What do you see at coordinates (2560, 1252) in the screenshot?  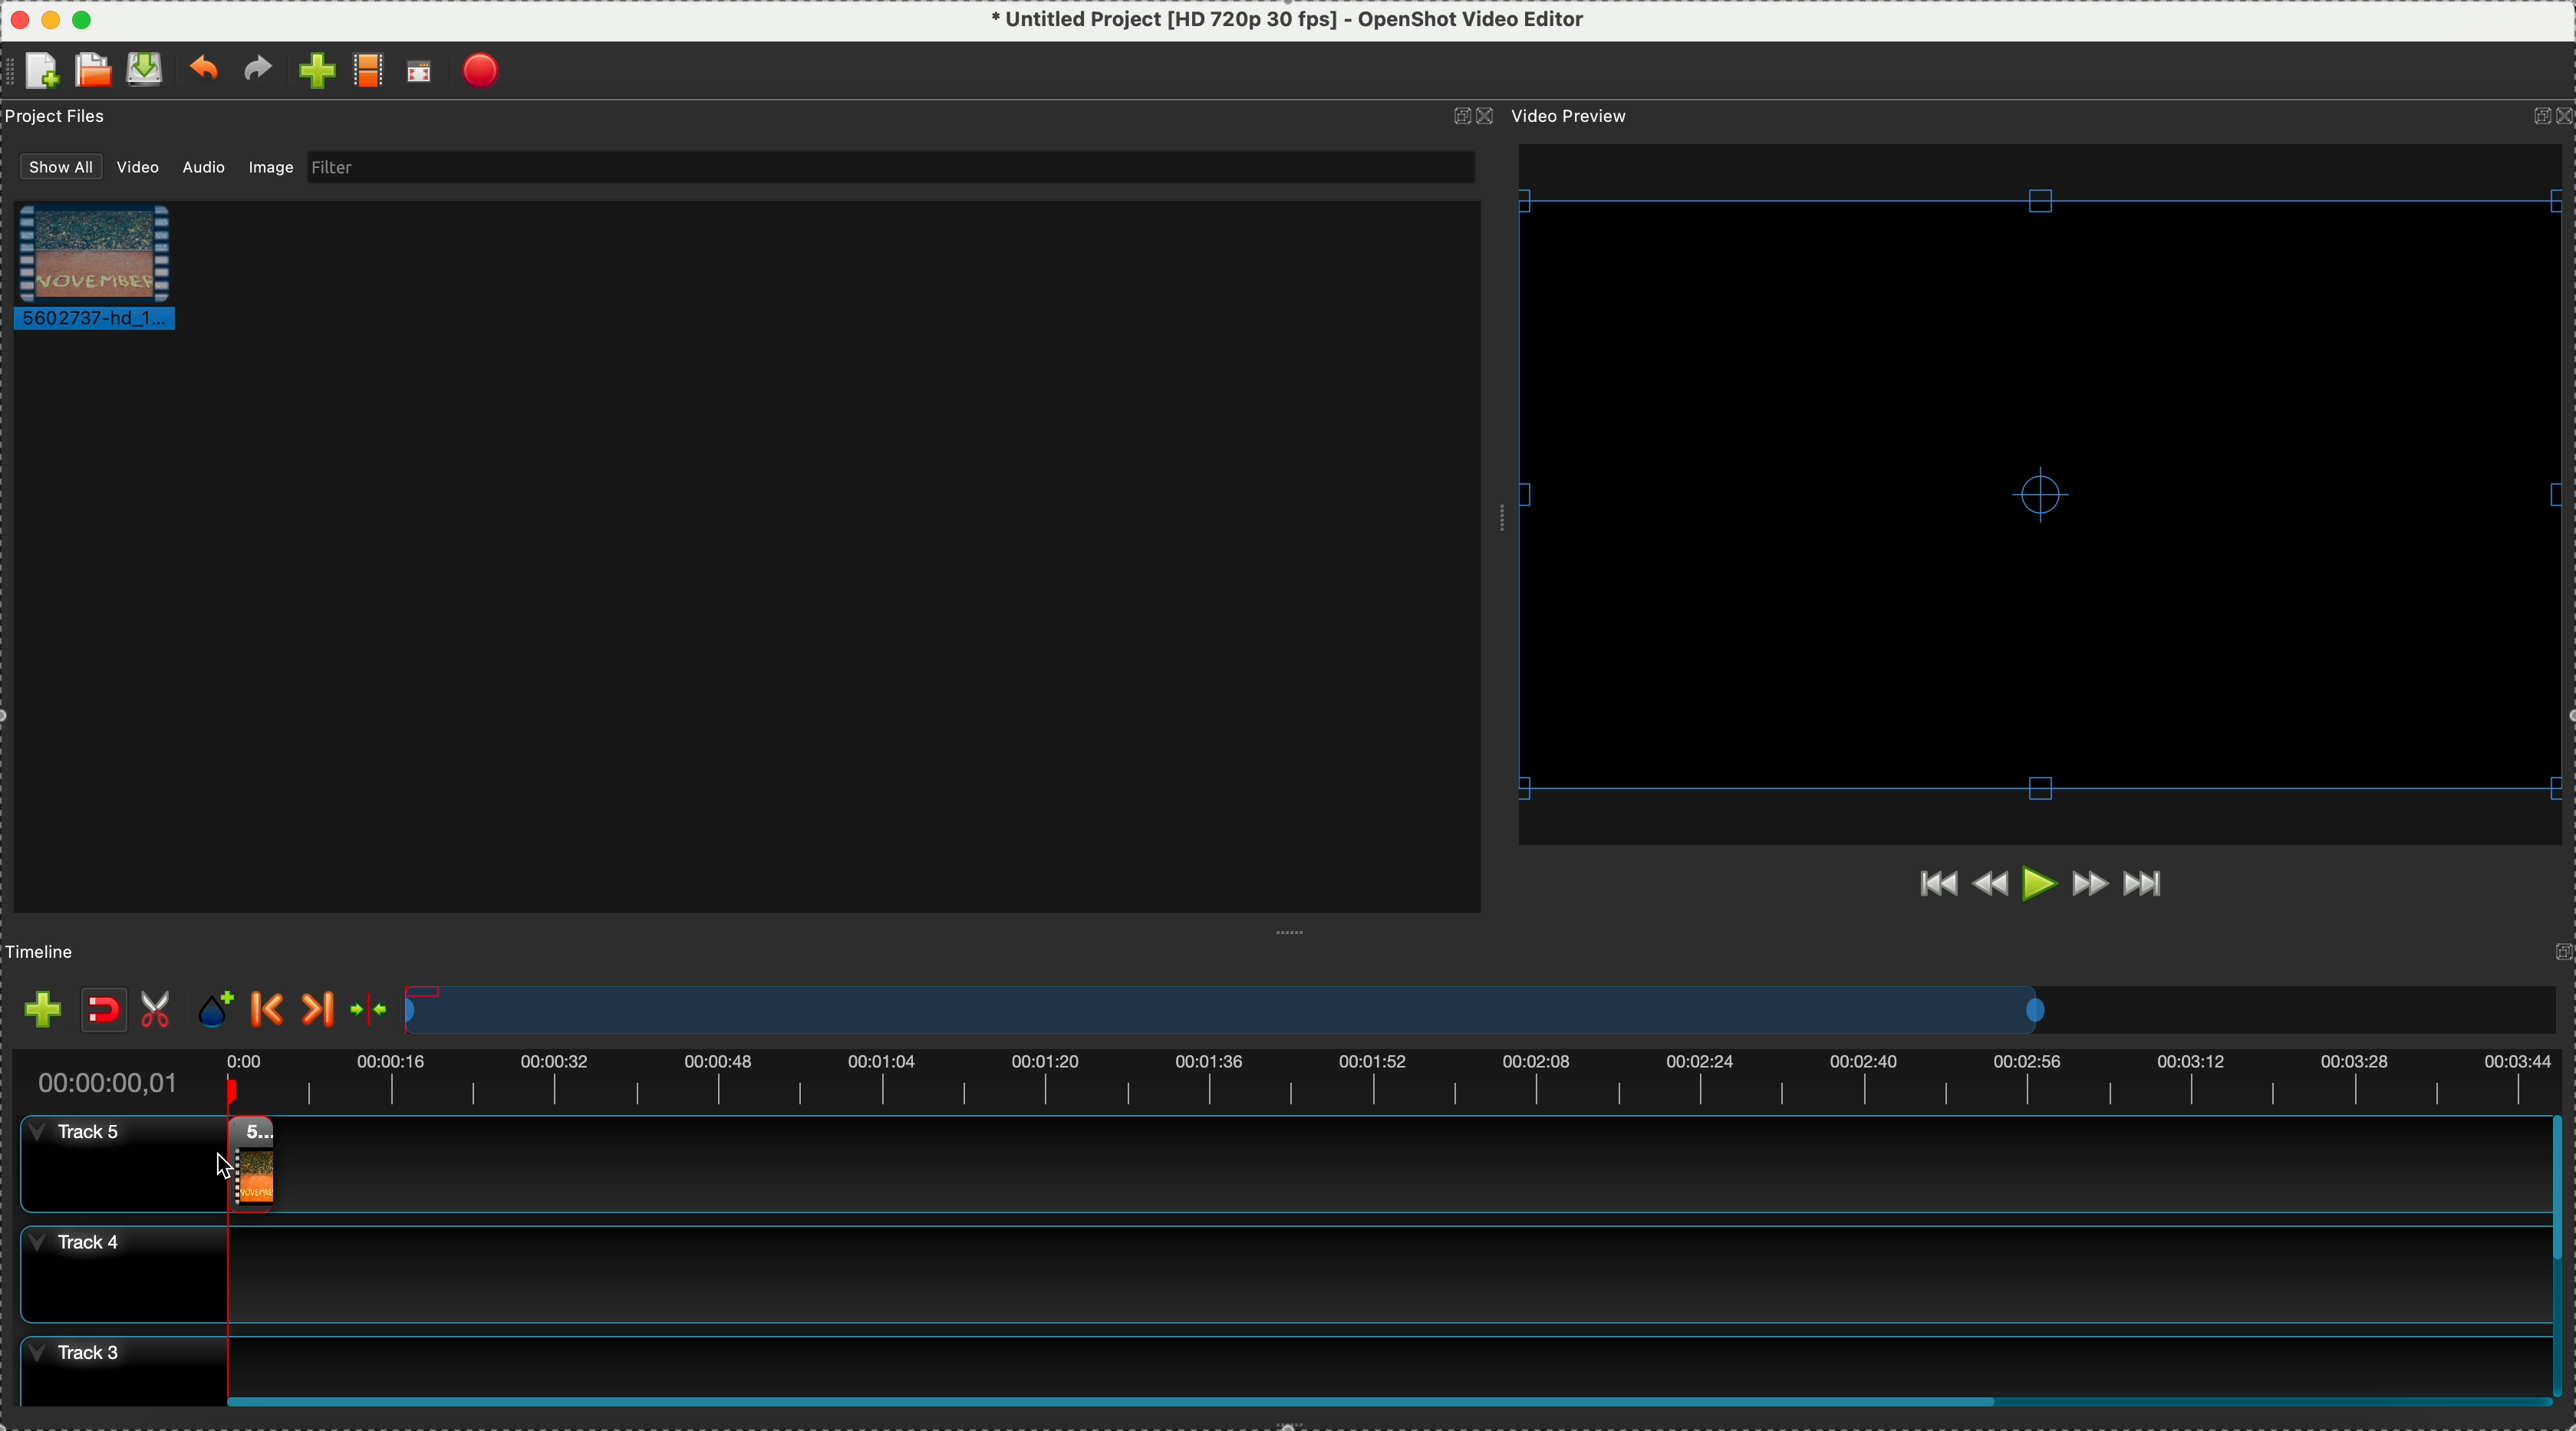 I see `scroll bar` at bounding box center [2560, 1252].